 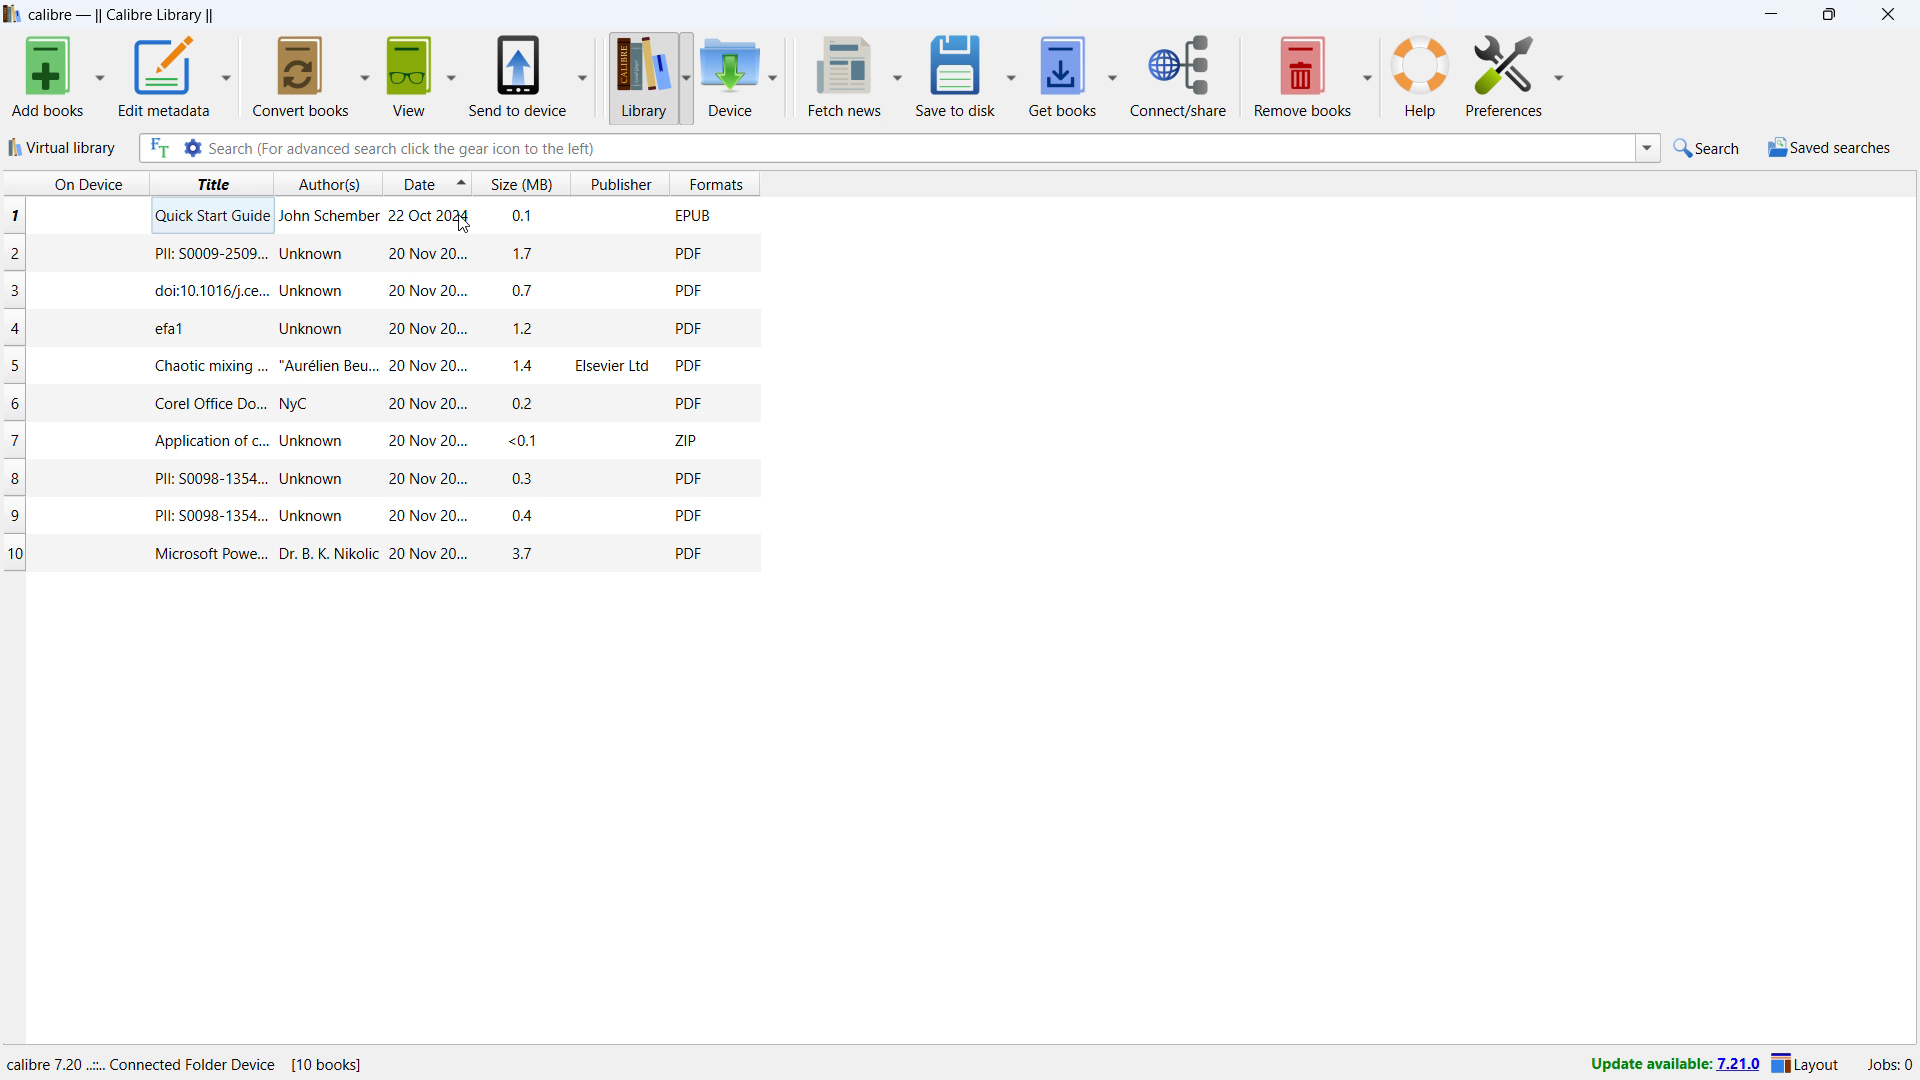 I want to click on one book entry, so click(x=381, y=479).